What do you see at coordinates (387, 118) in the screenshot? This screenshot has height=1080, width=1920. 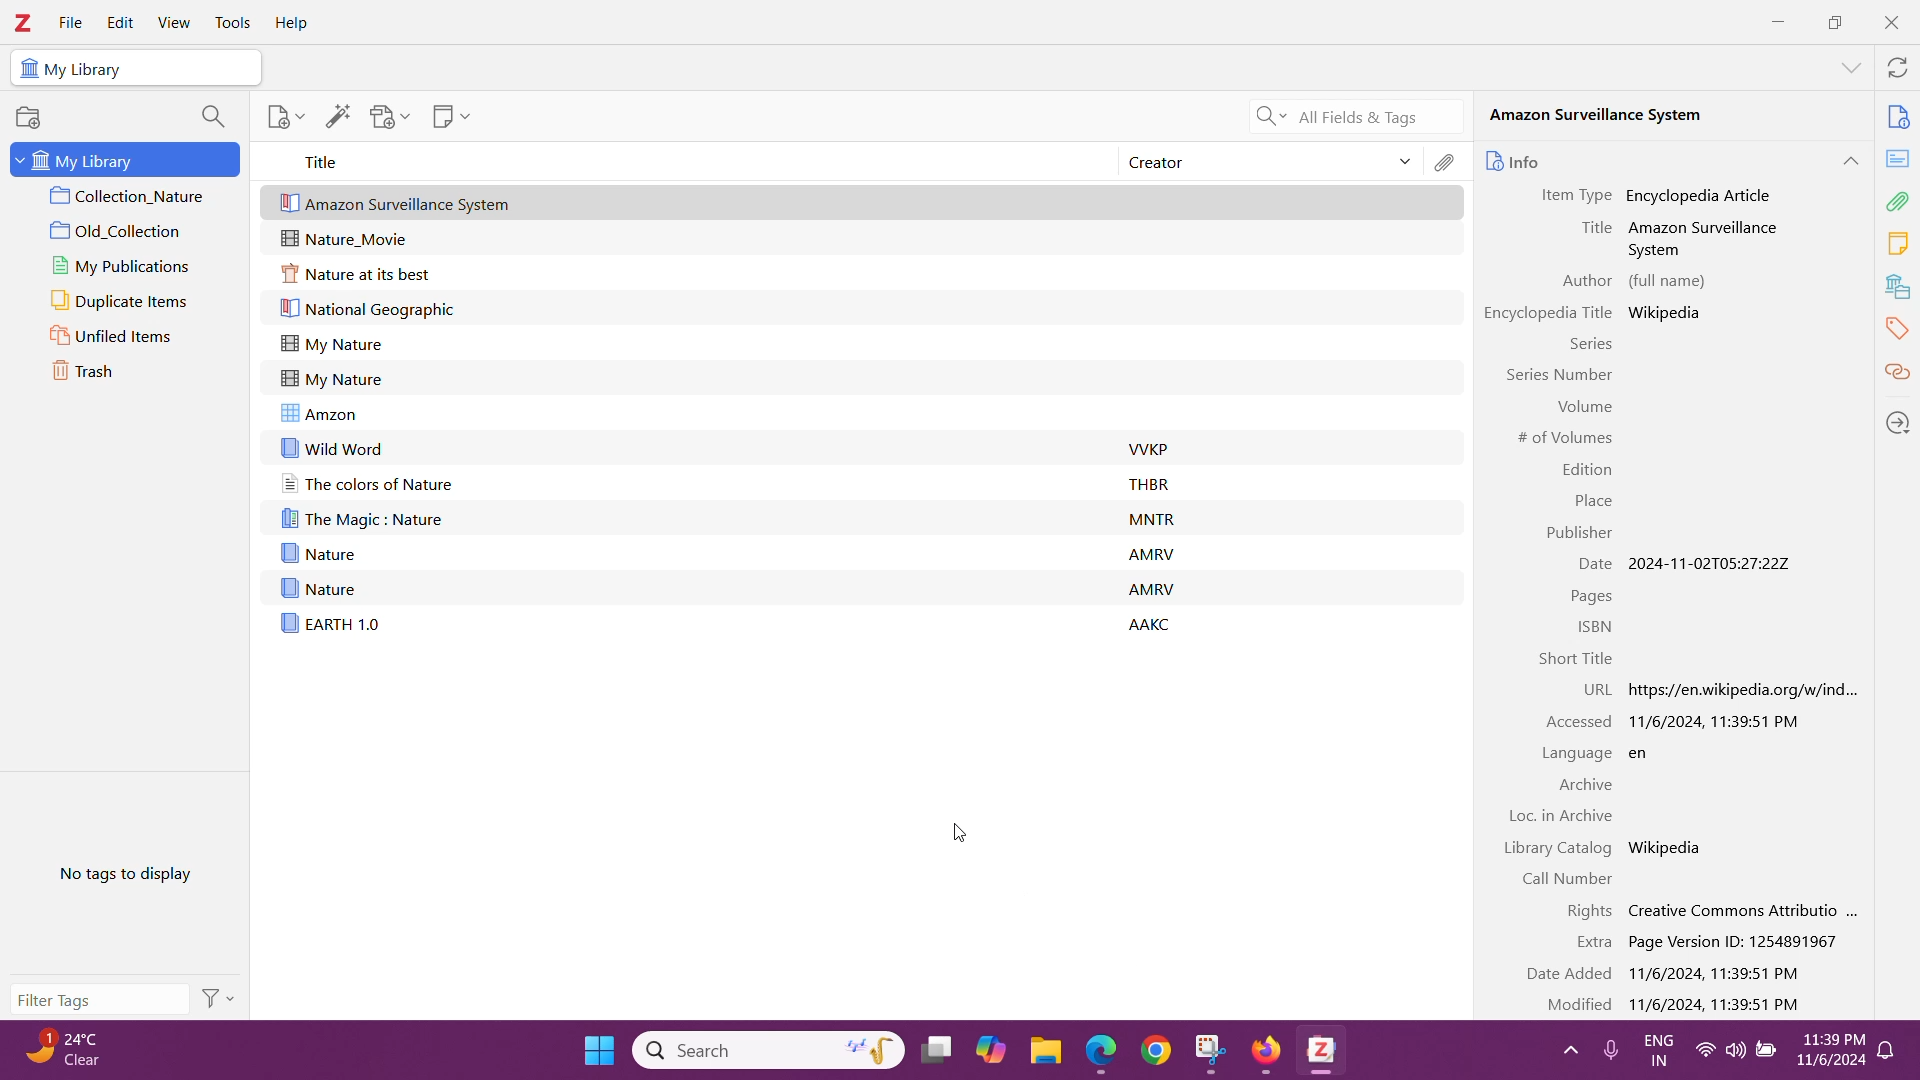 I see `Add Attachment` at bounding box center [387, 118].